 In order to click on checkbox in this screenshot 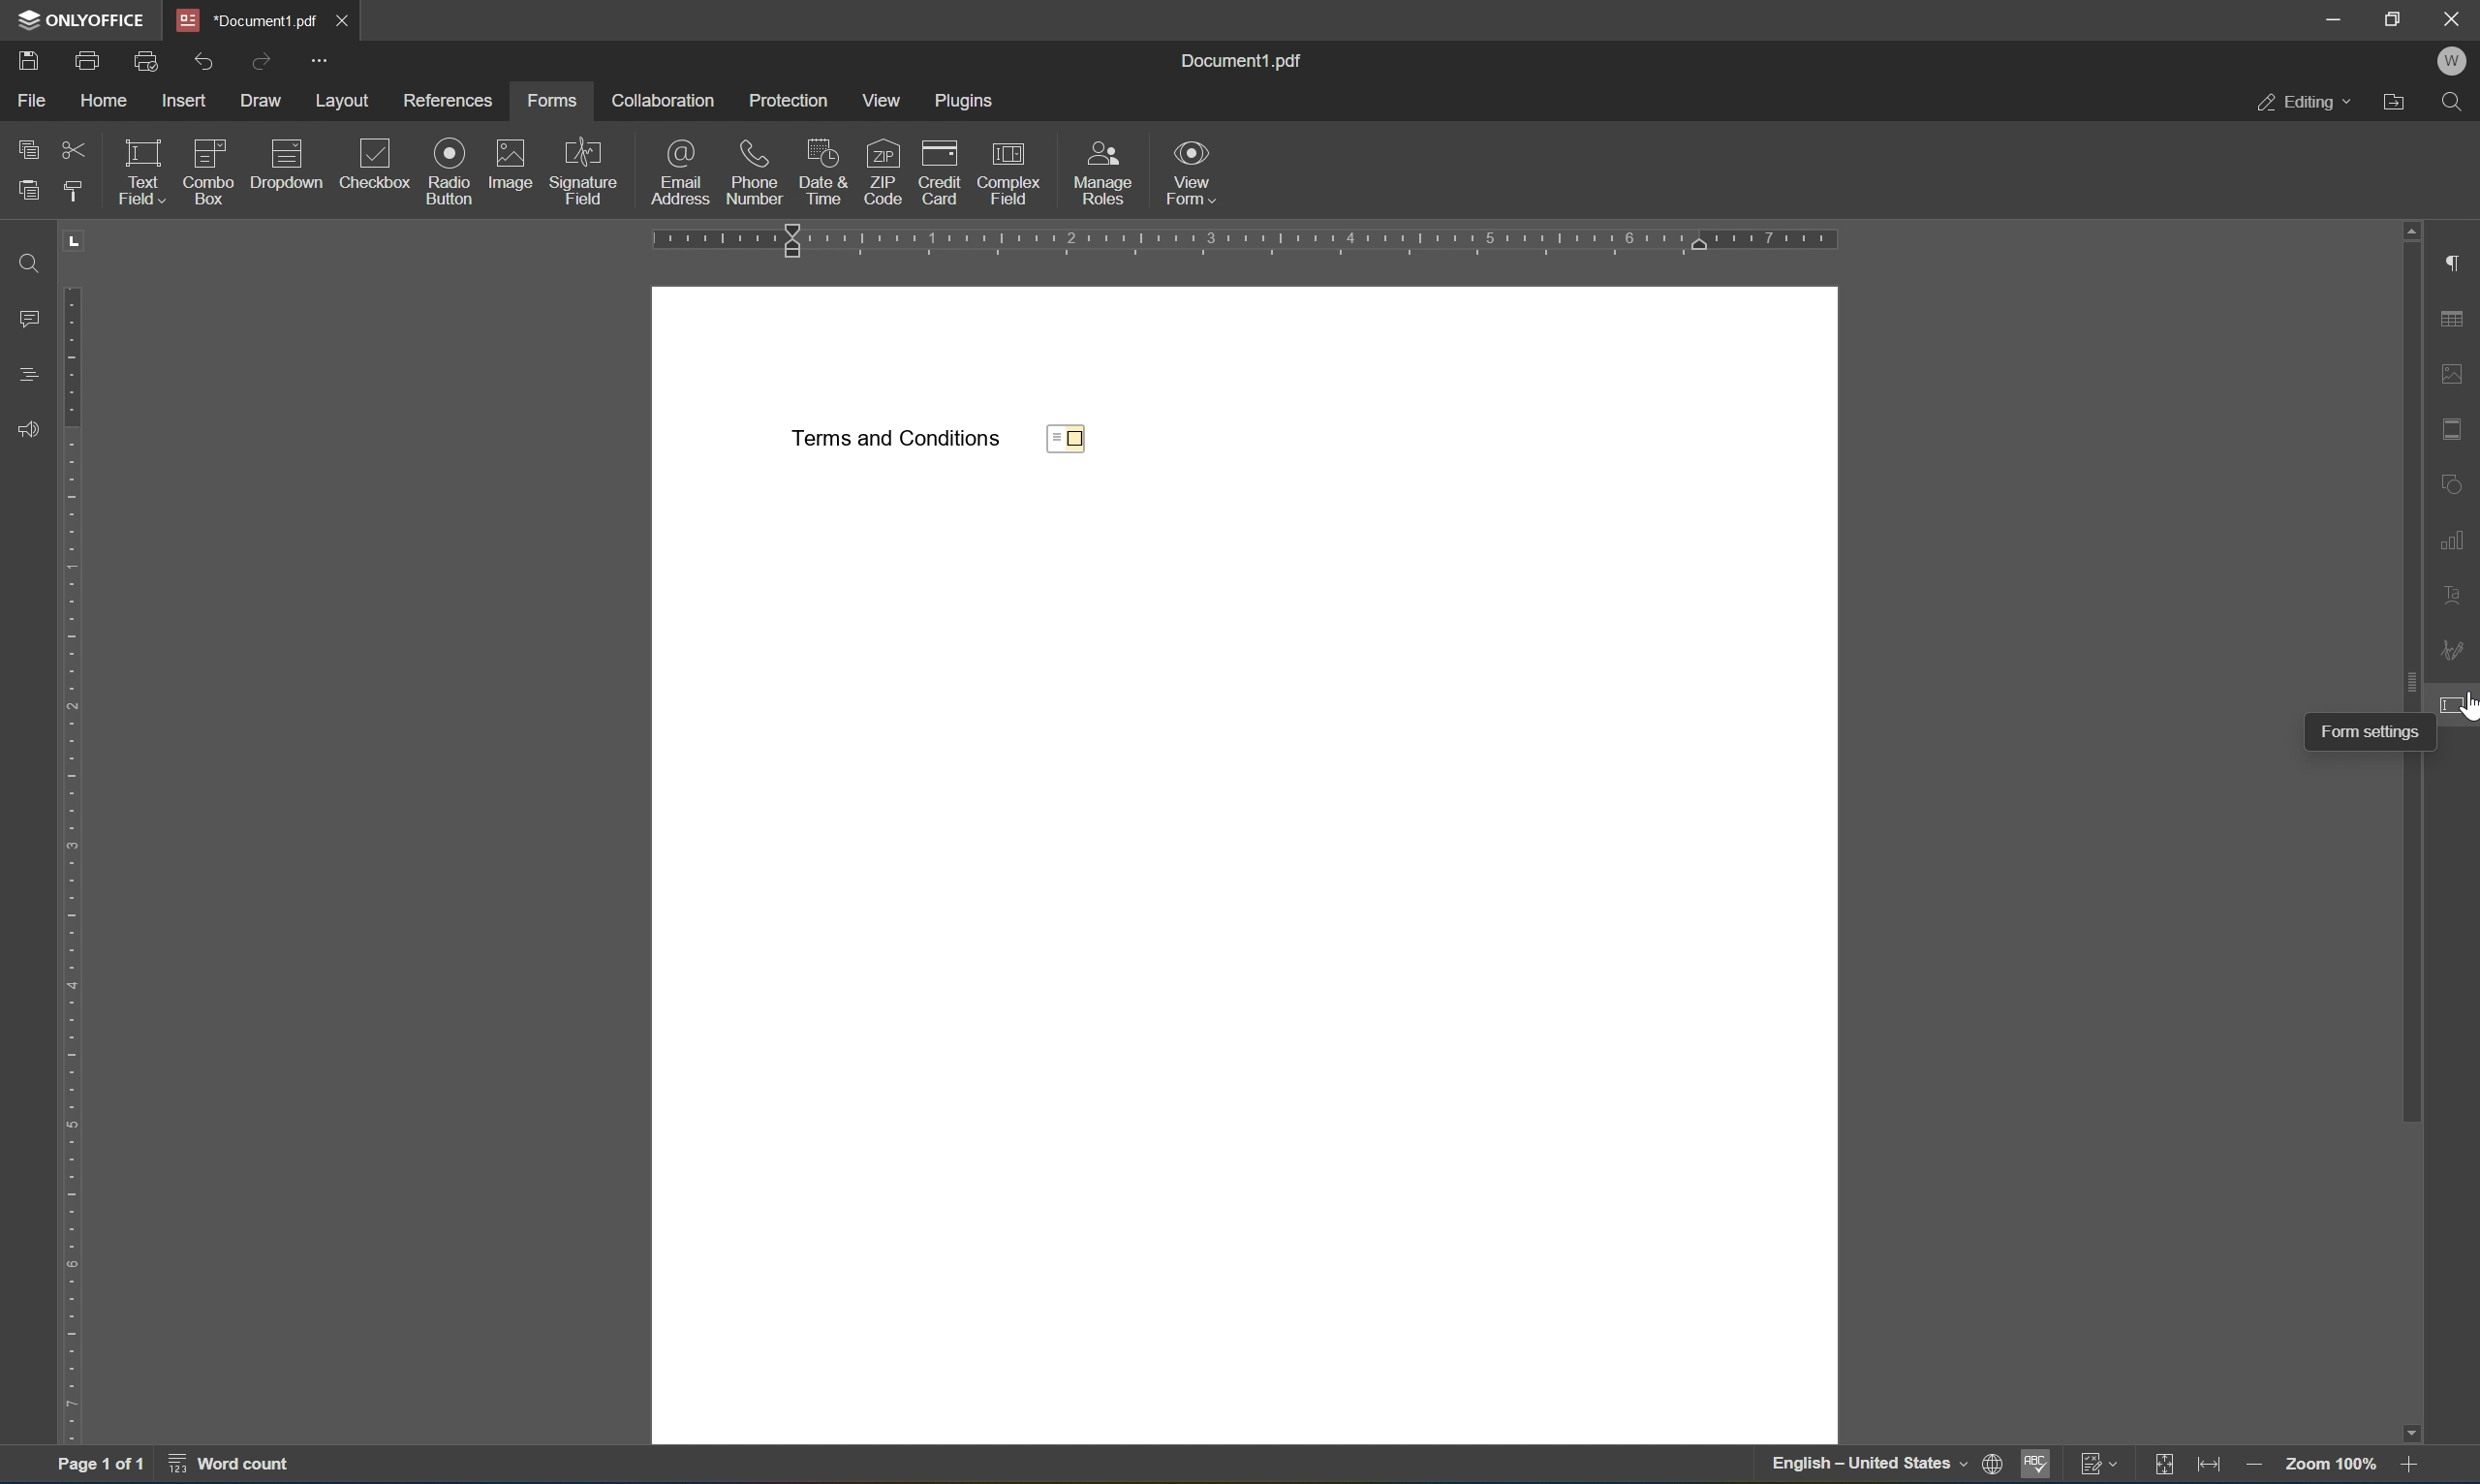, I will do `click(362, 164)`.